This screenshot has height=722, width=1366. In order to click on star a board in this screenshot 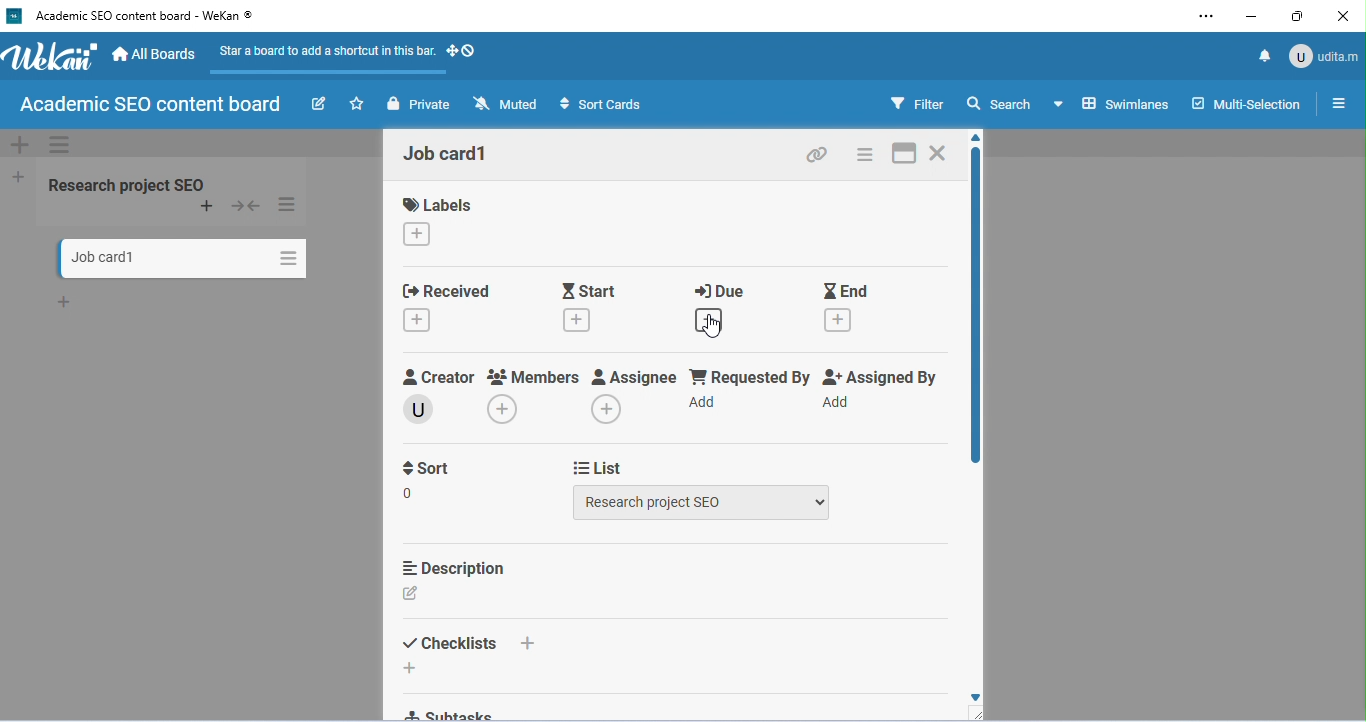, I will do `click(359, 104)`.